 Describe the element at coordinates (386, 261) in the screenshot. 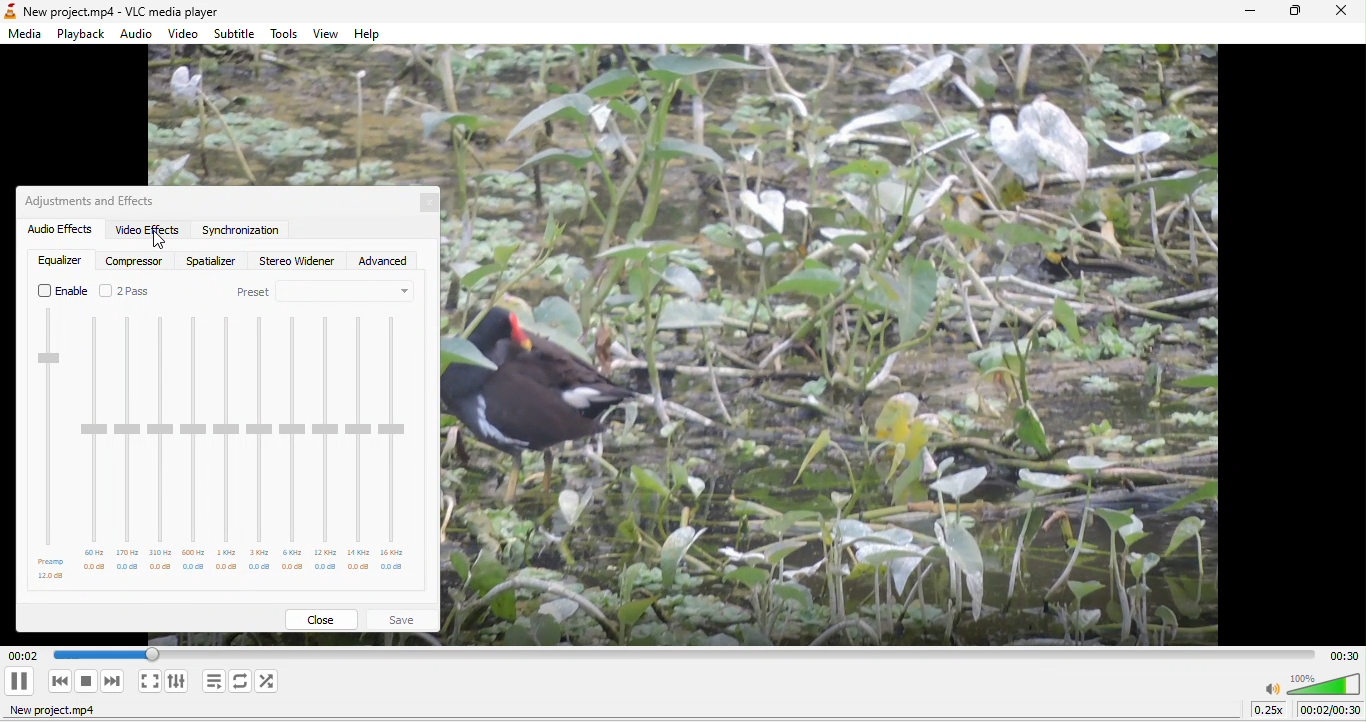

I see `advanced` at that location.